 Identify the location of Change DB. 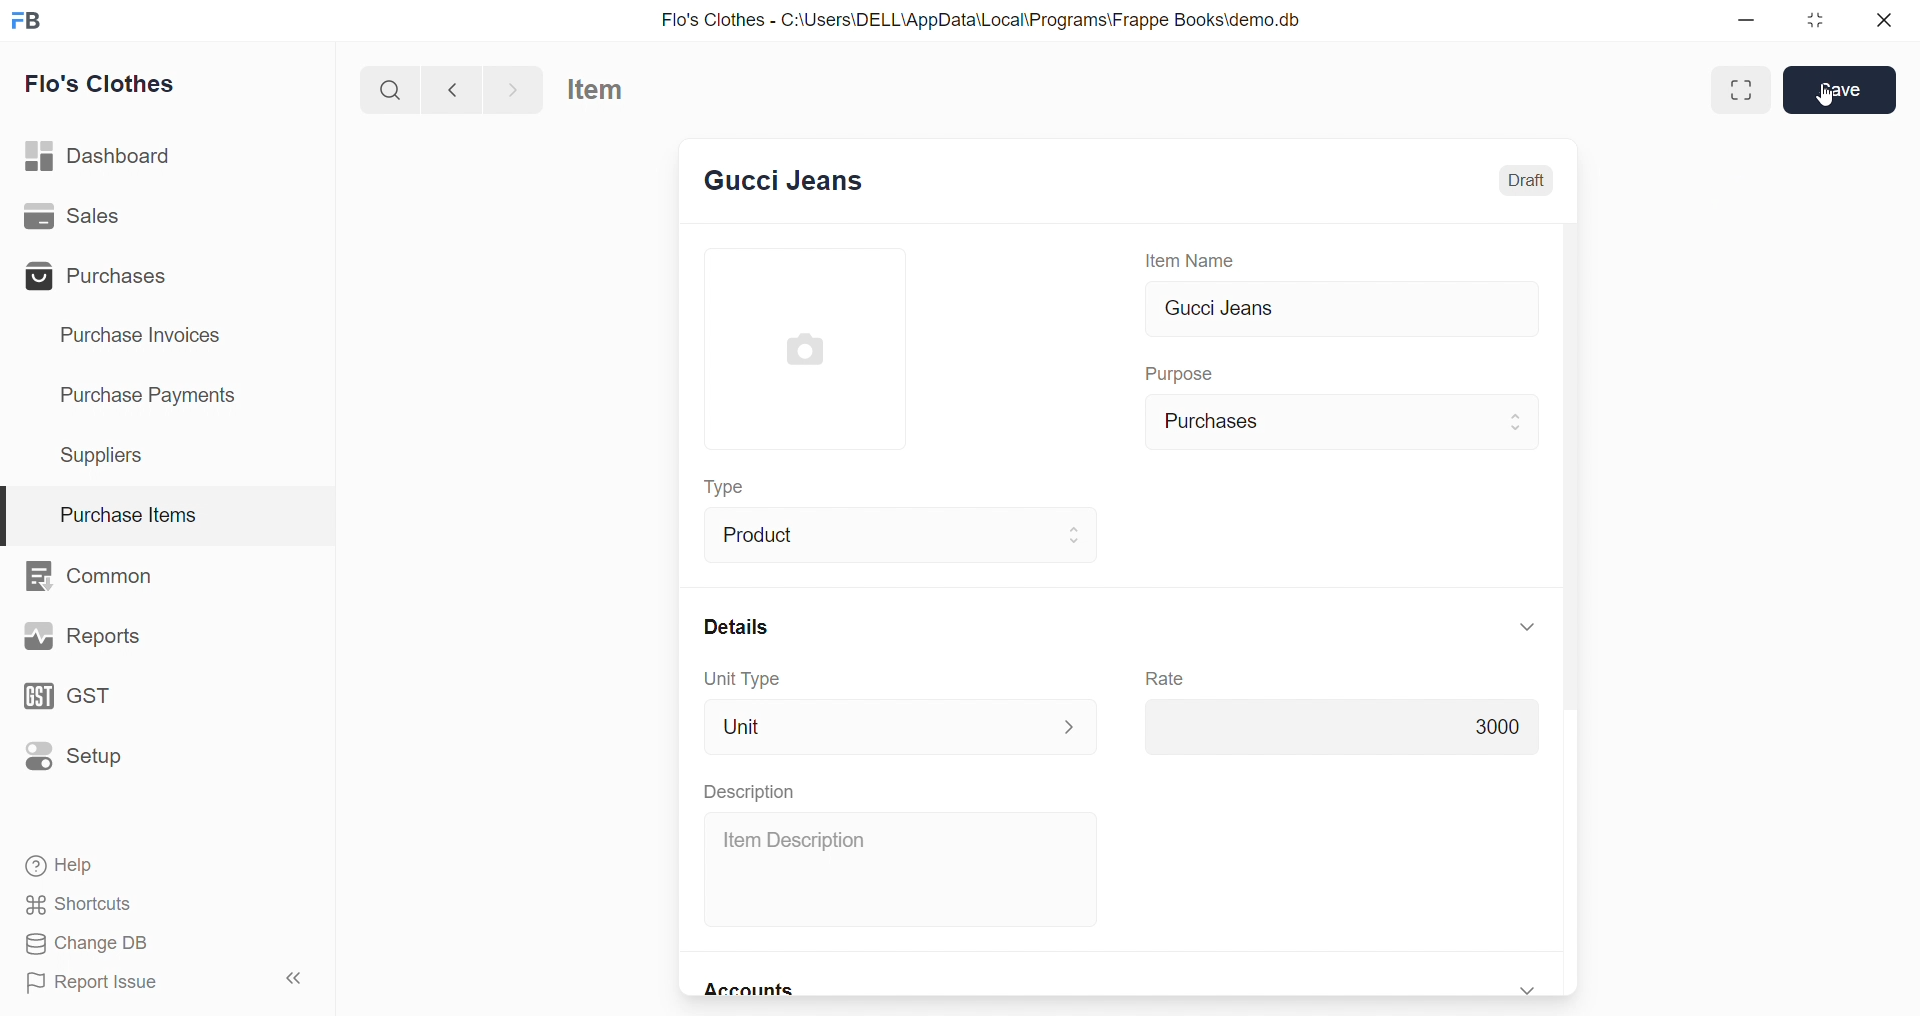
(158, 943).